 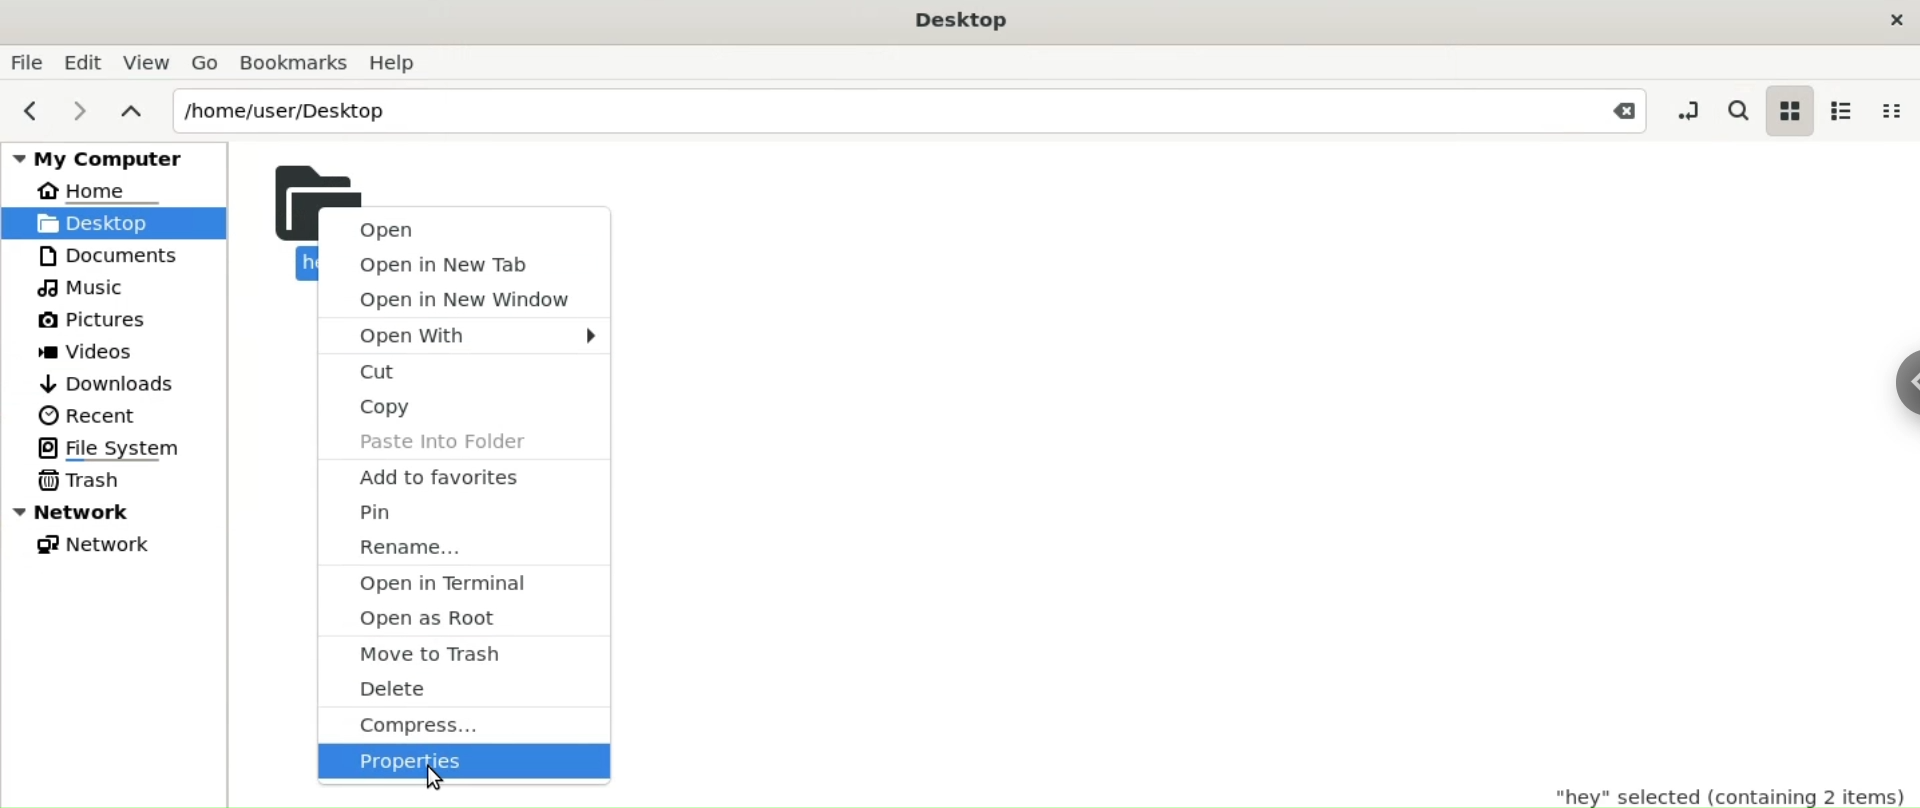 I want to click on properties, so click(x=468, y=764).